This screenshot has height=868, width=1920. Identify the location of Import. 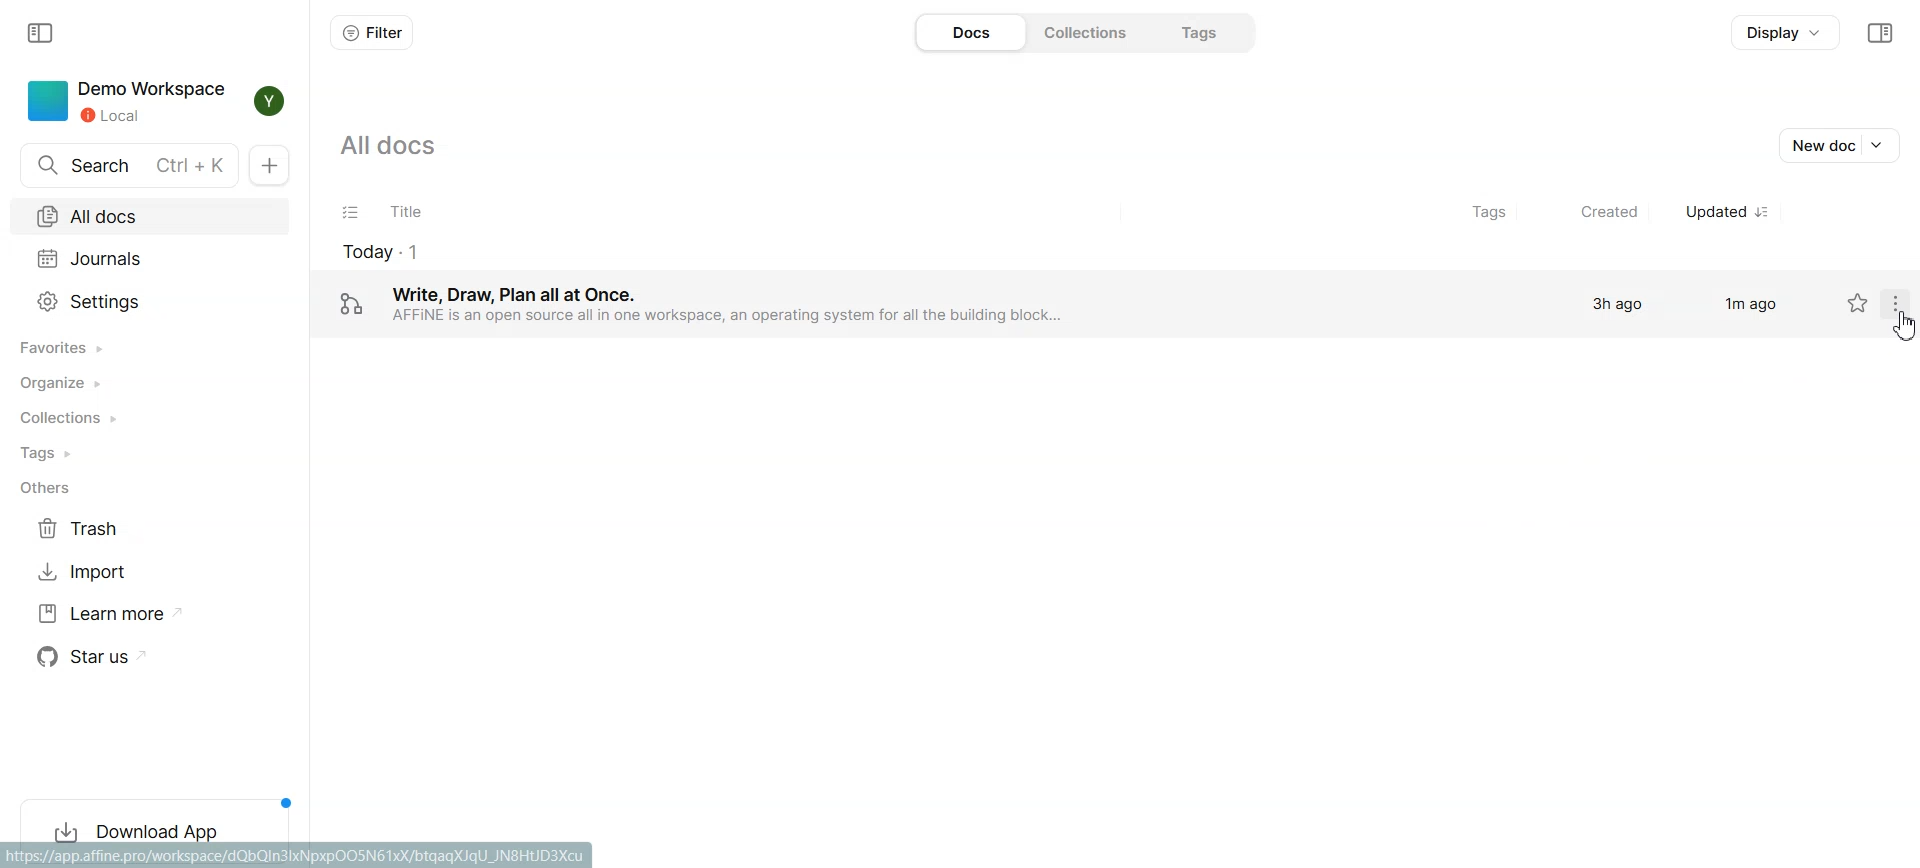
(131, 573).